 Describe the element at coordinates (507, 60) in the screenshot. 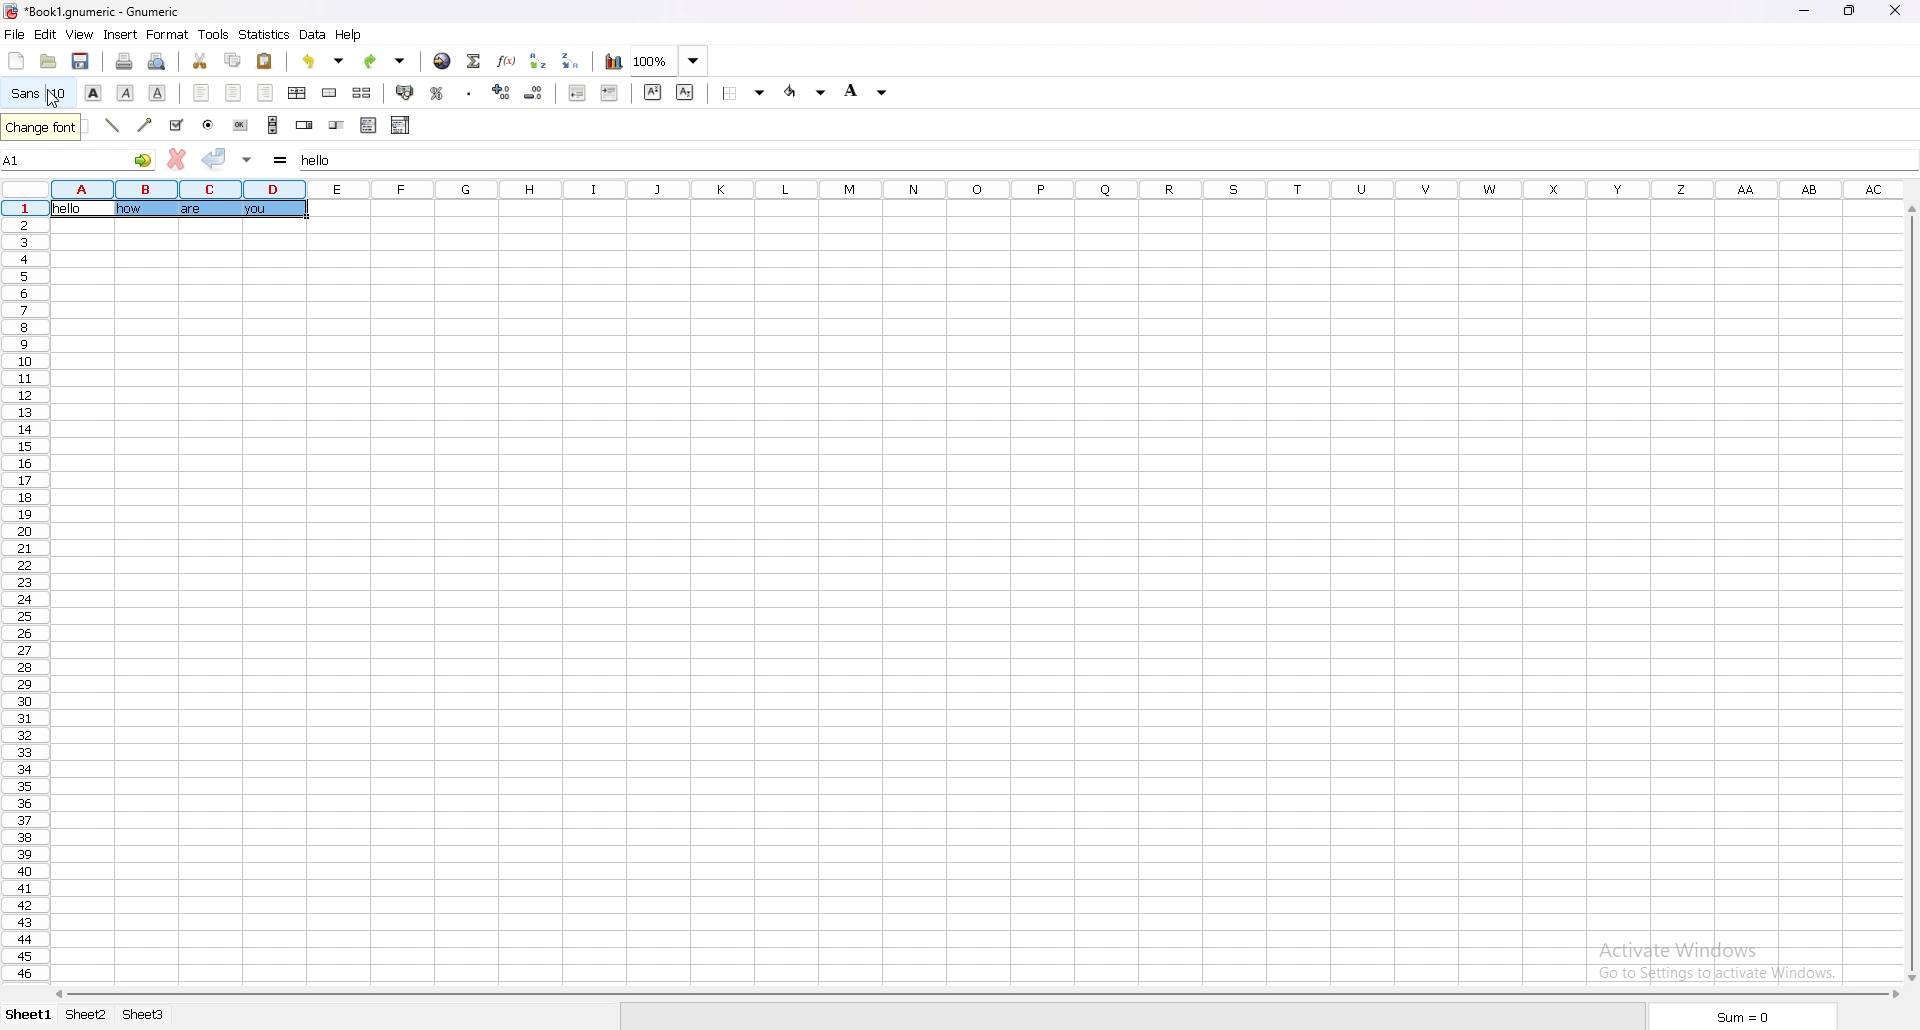

I see `functions` at that location.